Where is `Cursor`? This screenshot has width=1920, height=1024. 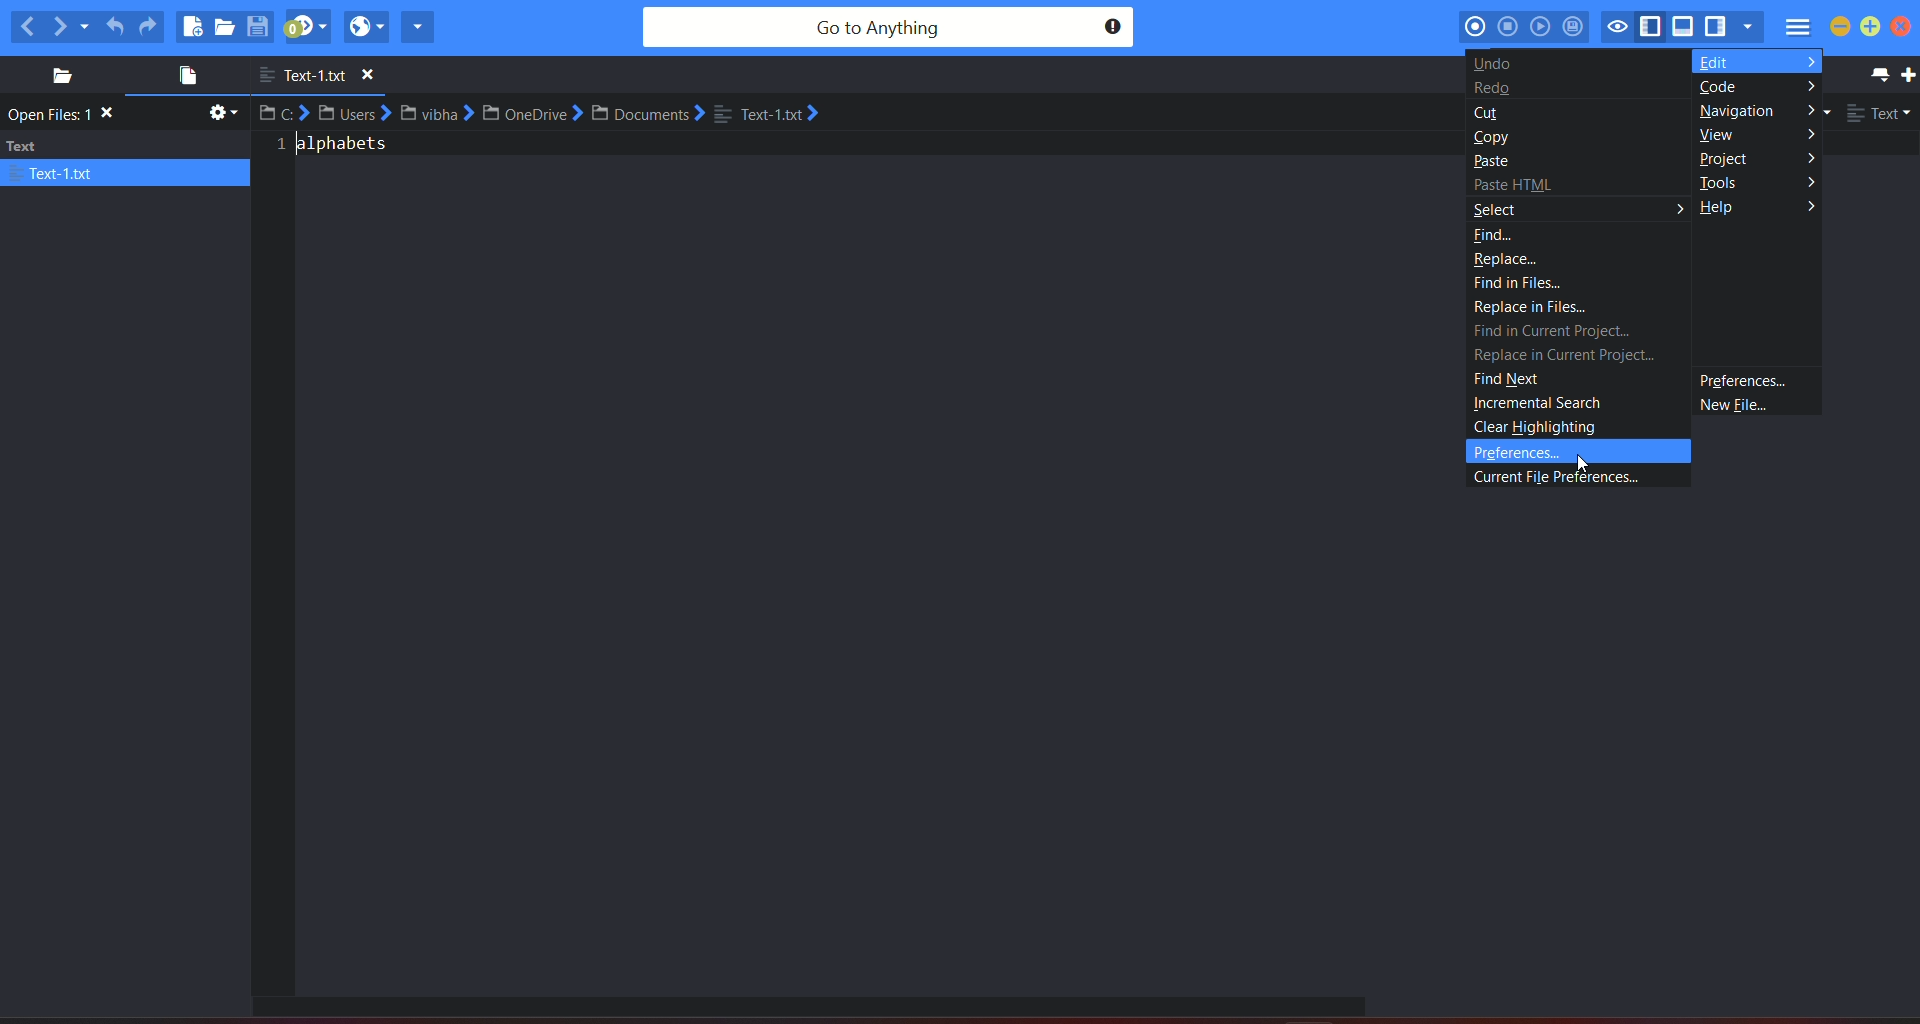 Cursor is located at coordinates (1576, 465).